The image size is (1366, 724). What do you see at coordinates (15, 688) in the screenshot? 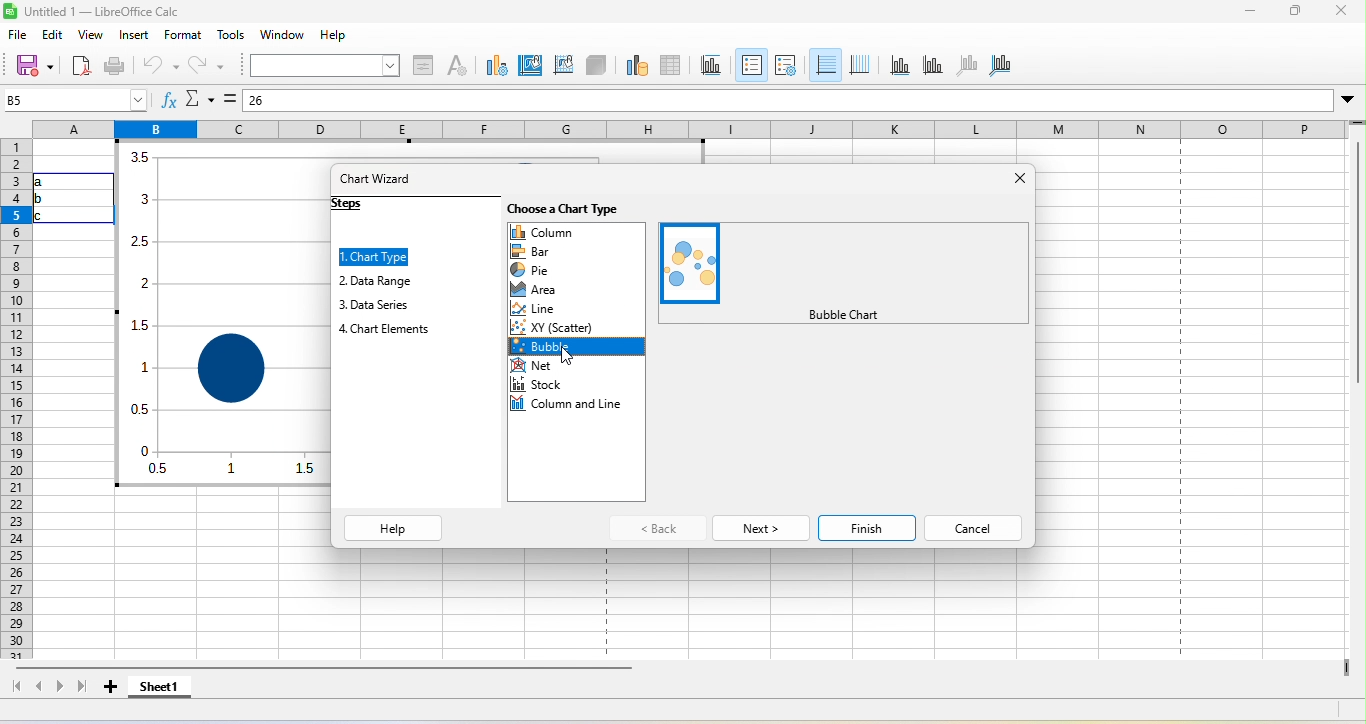
I see `first sheet` at bounding box center [15, 688].